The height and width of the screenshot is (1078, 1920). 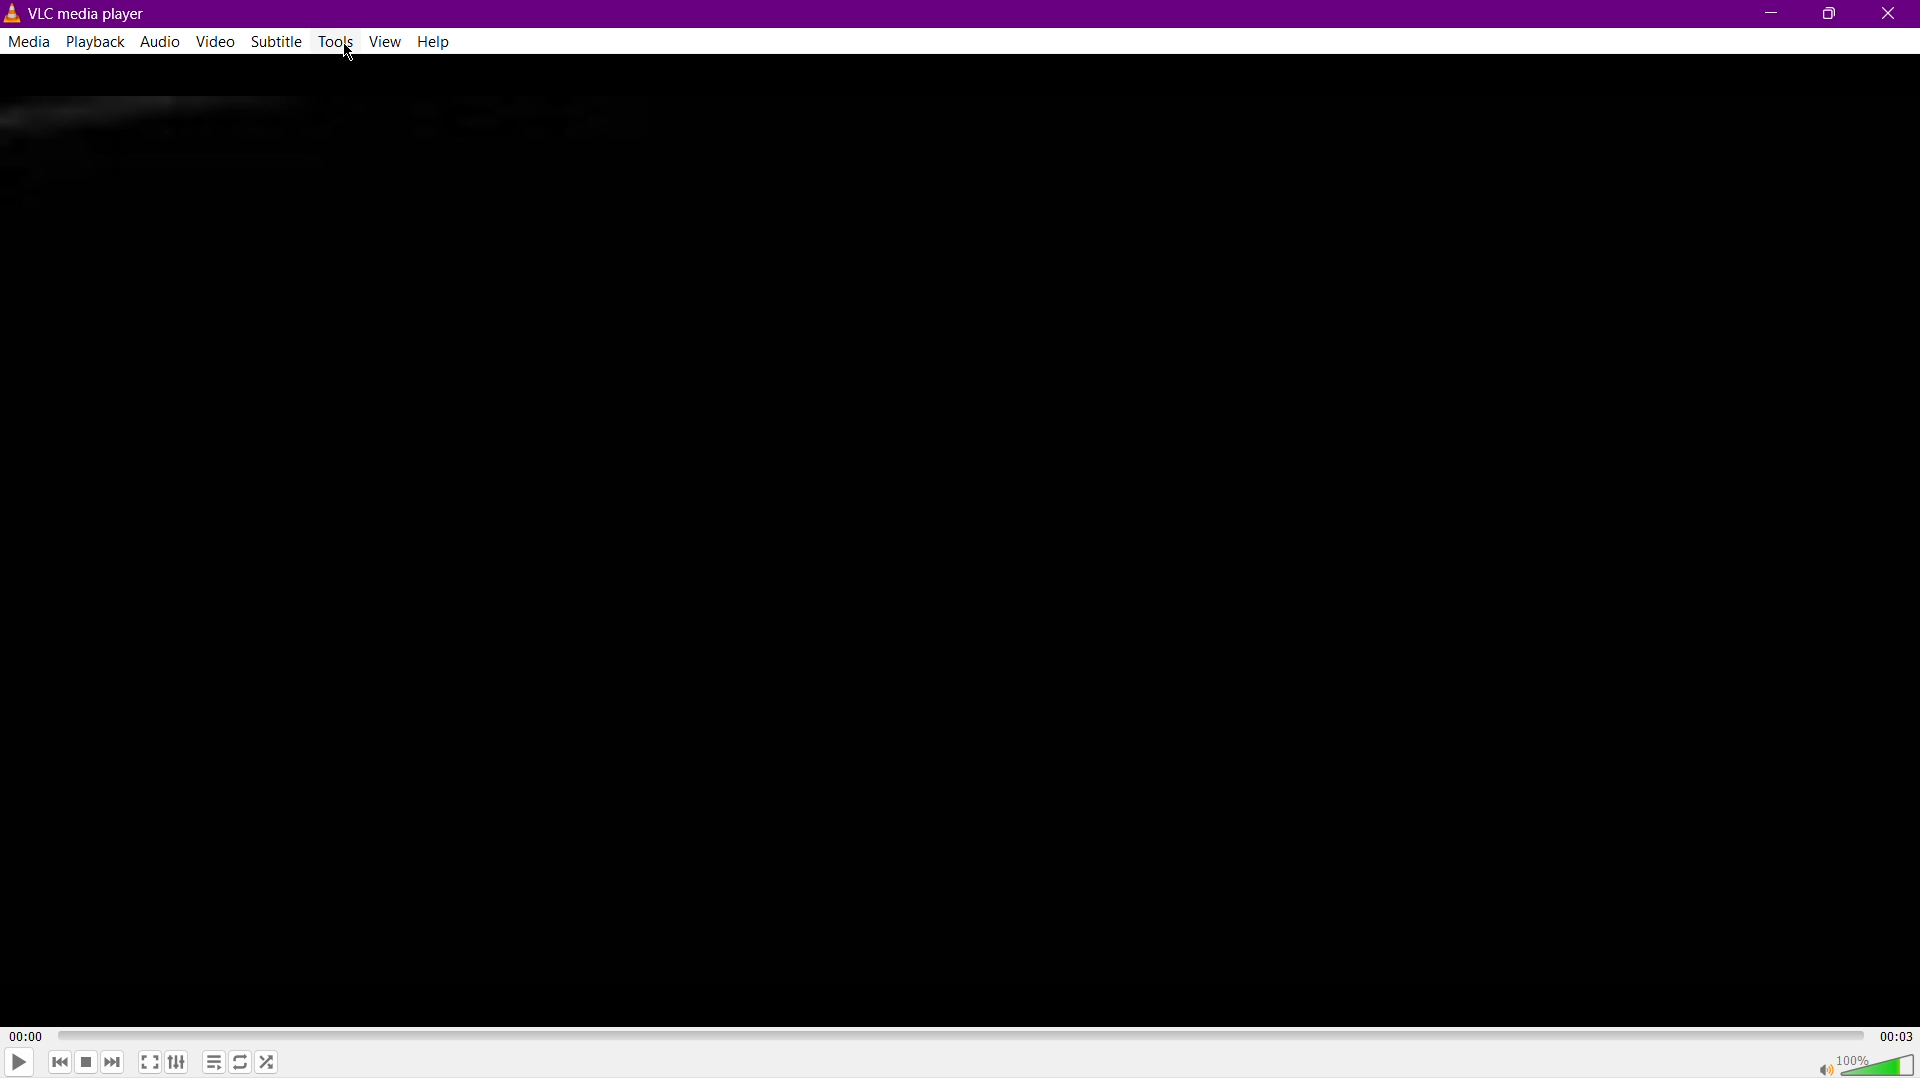 I want to click on Minimize, so click(x=1766, y=15).